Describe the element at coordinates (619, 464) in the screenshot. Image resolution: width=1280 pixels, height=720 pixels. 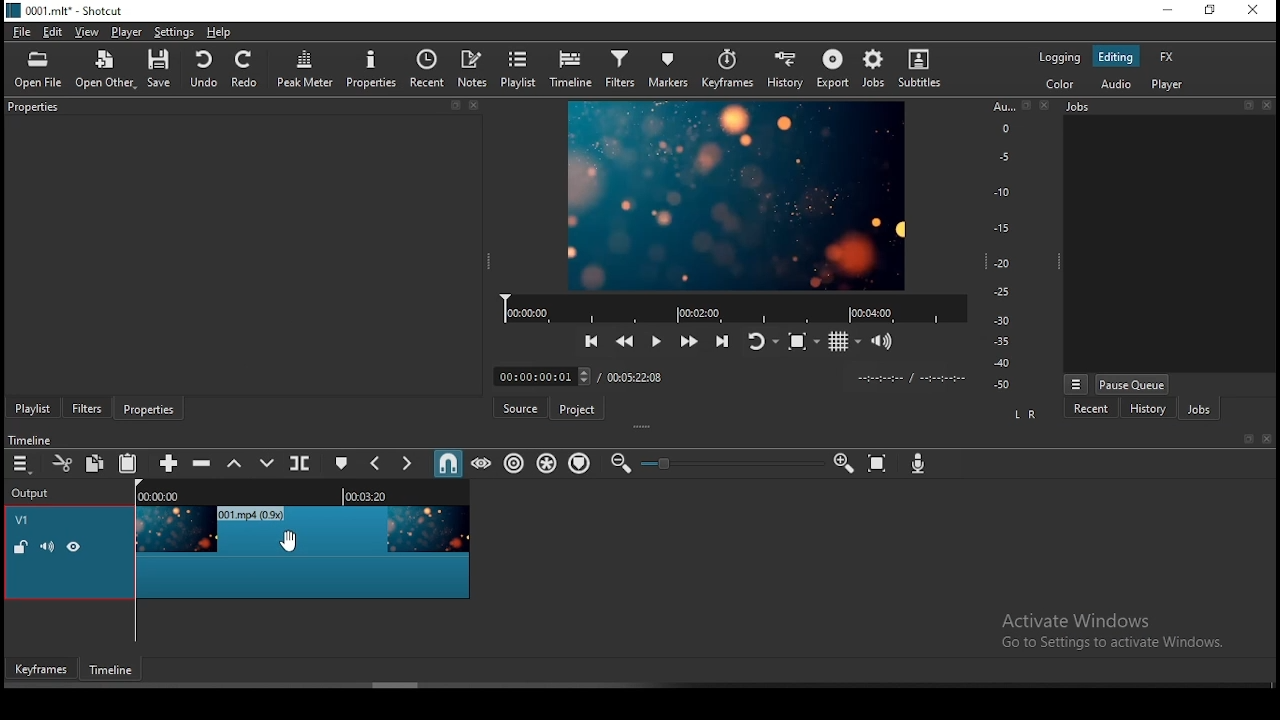
I see `zoom timeline out` at that location.